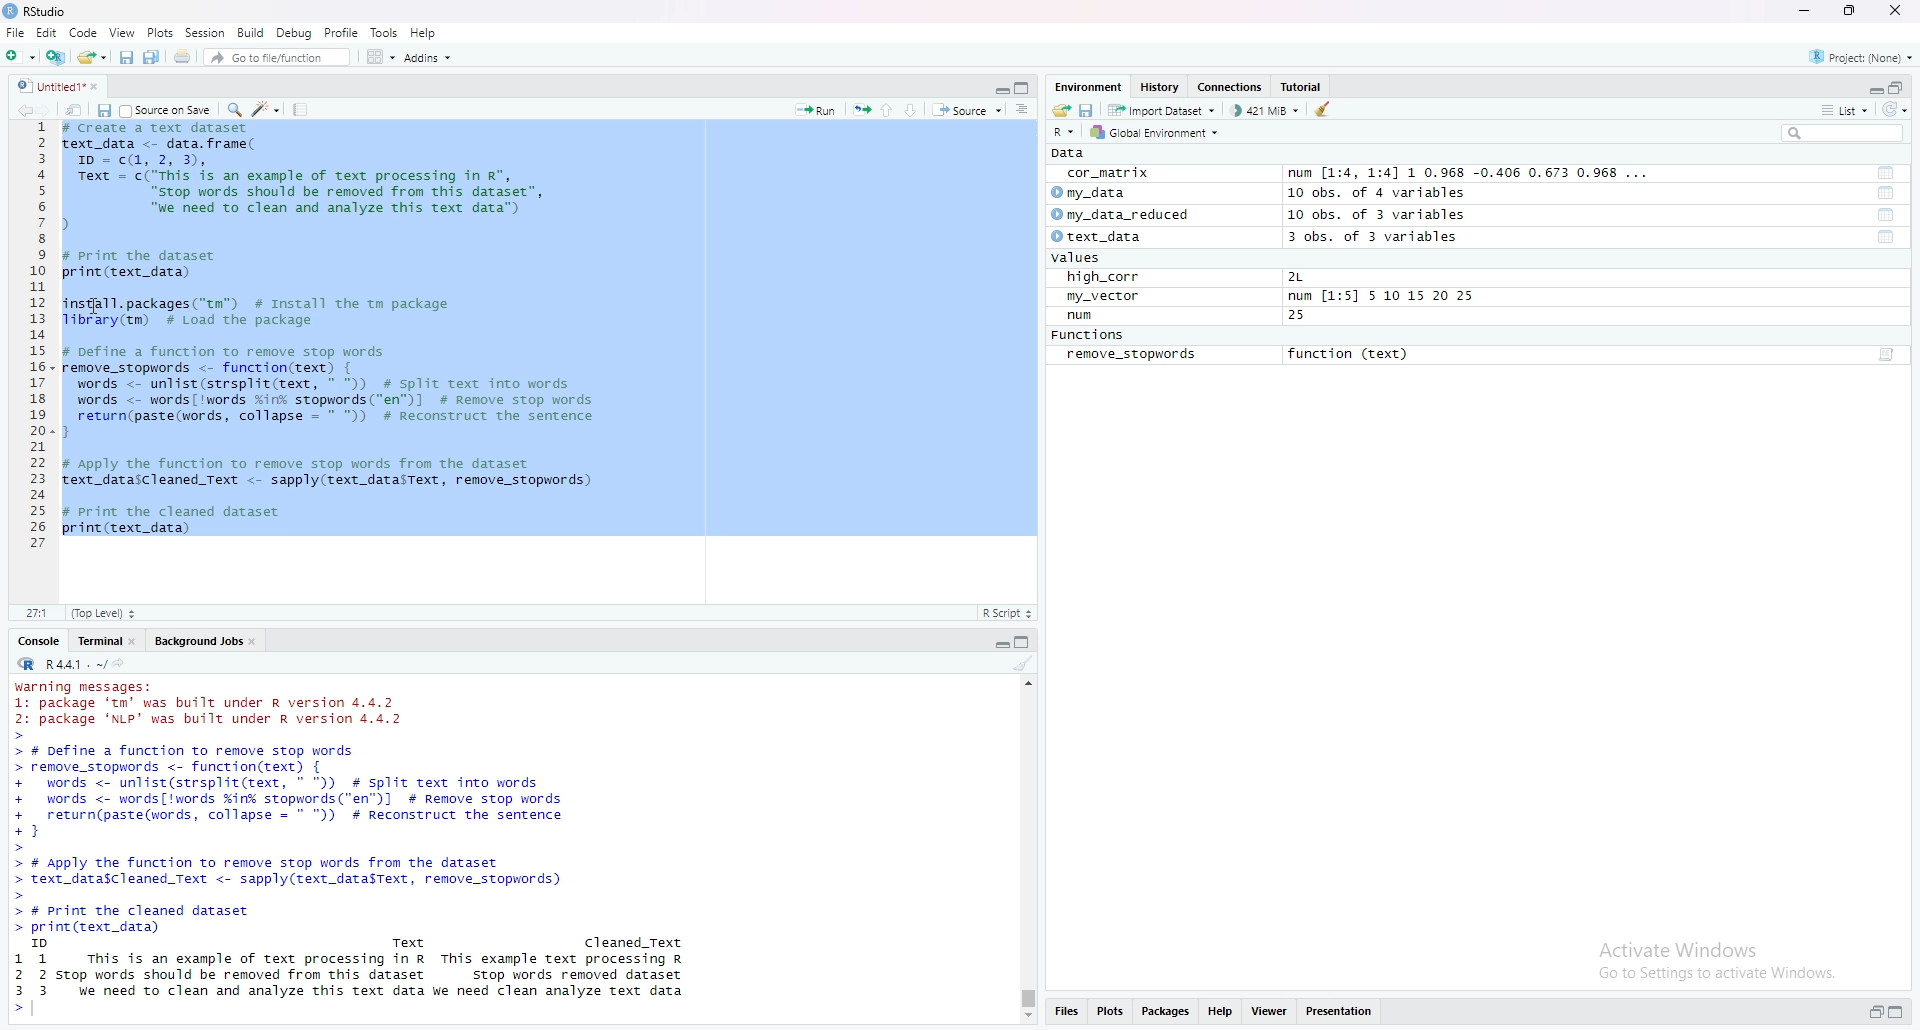  What do you see at coordinates (39, 338) in the screenshot?
I see `line numbers` at bounding box center [39, 338].